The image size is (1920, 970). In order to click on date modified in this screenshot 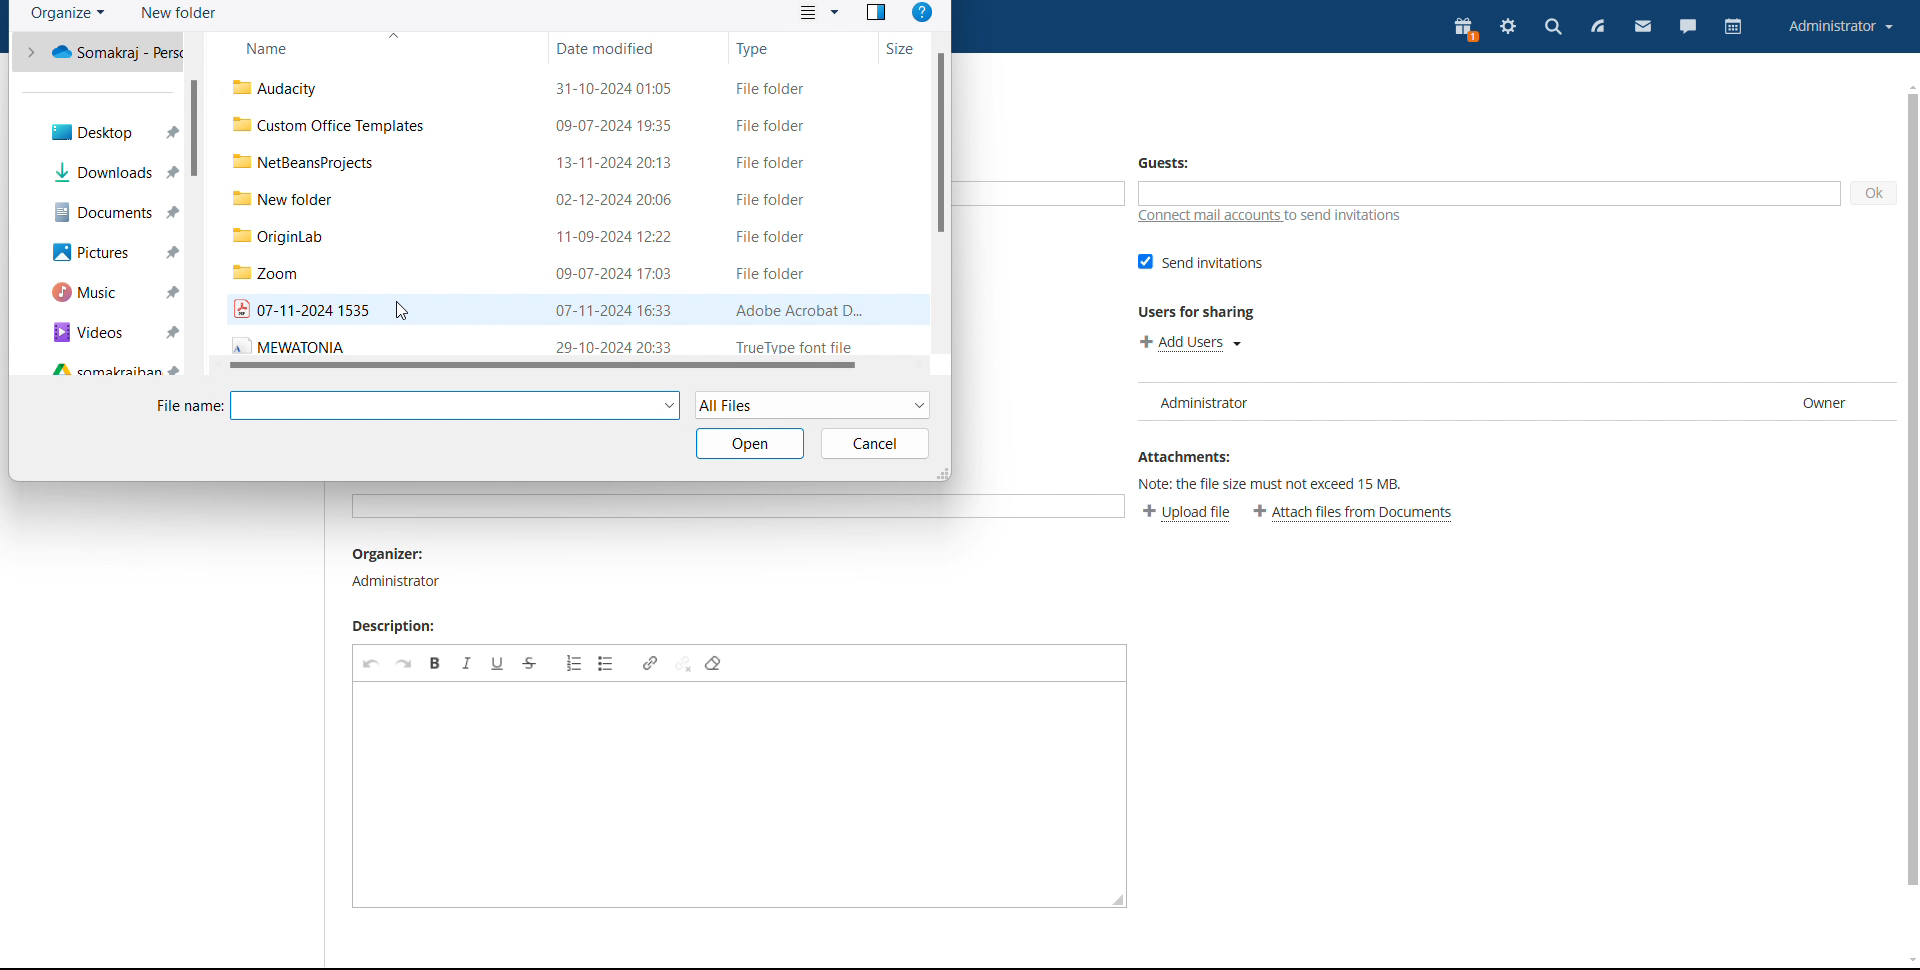, I will do `click(636, 46)`.